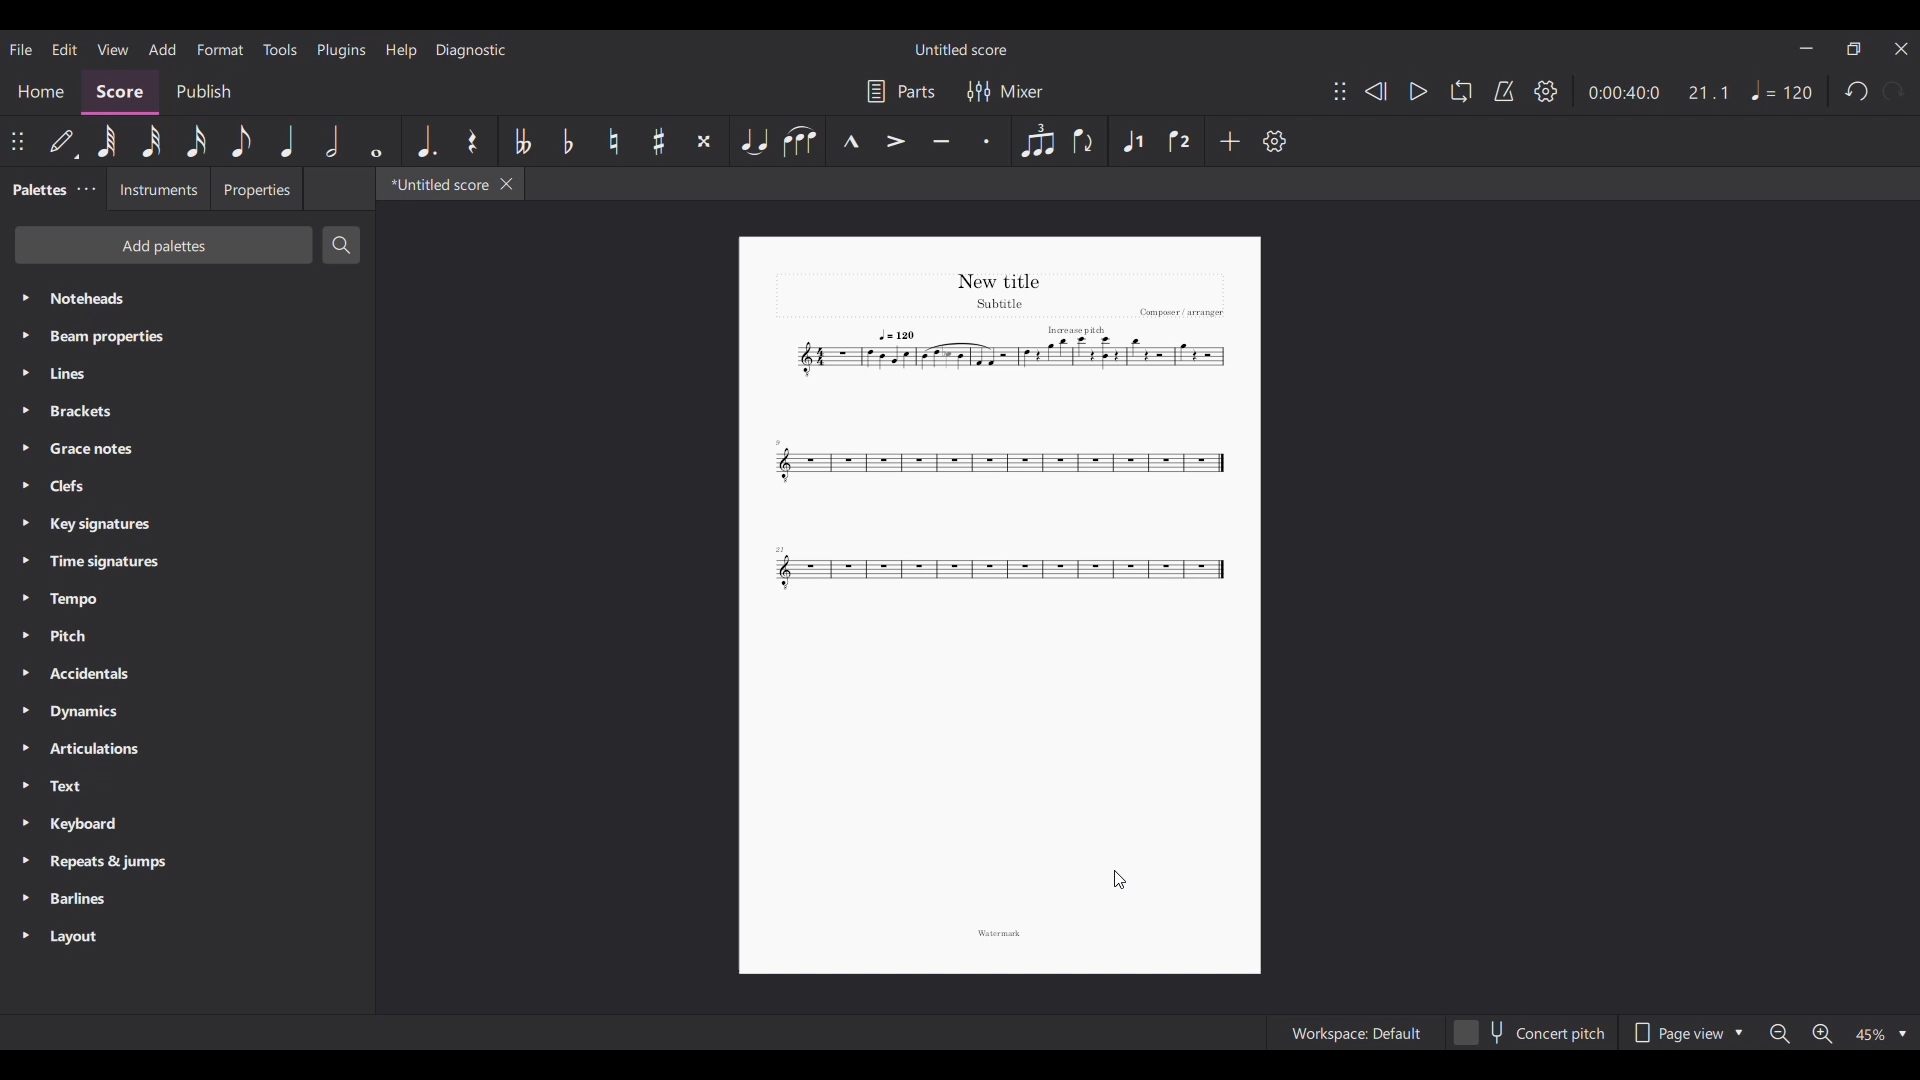 This screenshot has height=1080, width=1920. What do you see at coordinates (188, 524) in the screenshot?
I see `Key signatures` at bounding box center [188, 524].